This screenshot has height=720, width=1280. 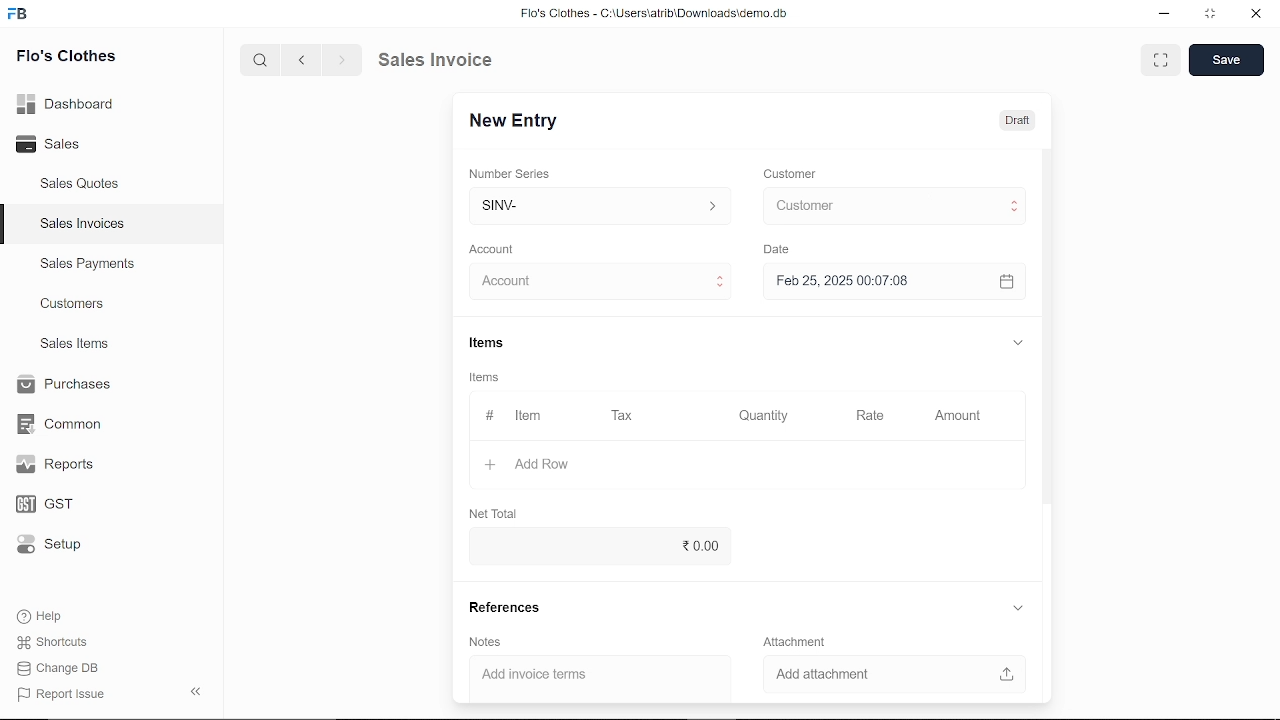 What do you see at coordinates (623, 417) in the screenshot?
I see `Tax` at bounding box center [623, 417].